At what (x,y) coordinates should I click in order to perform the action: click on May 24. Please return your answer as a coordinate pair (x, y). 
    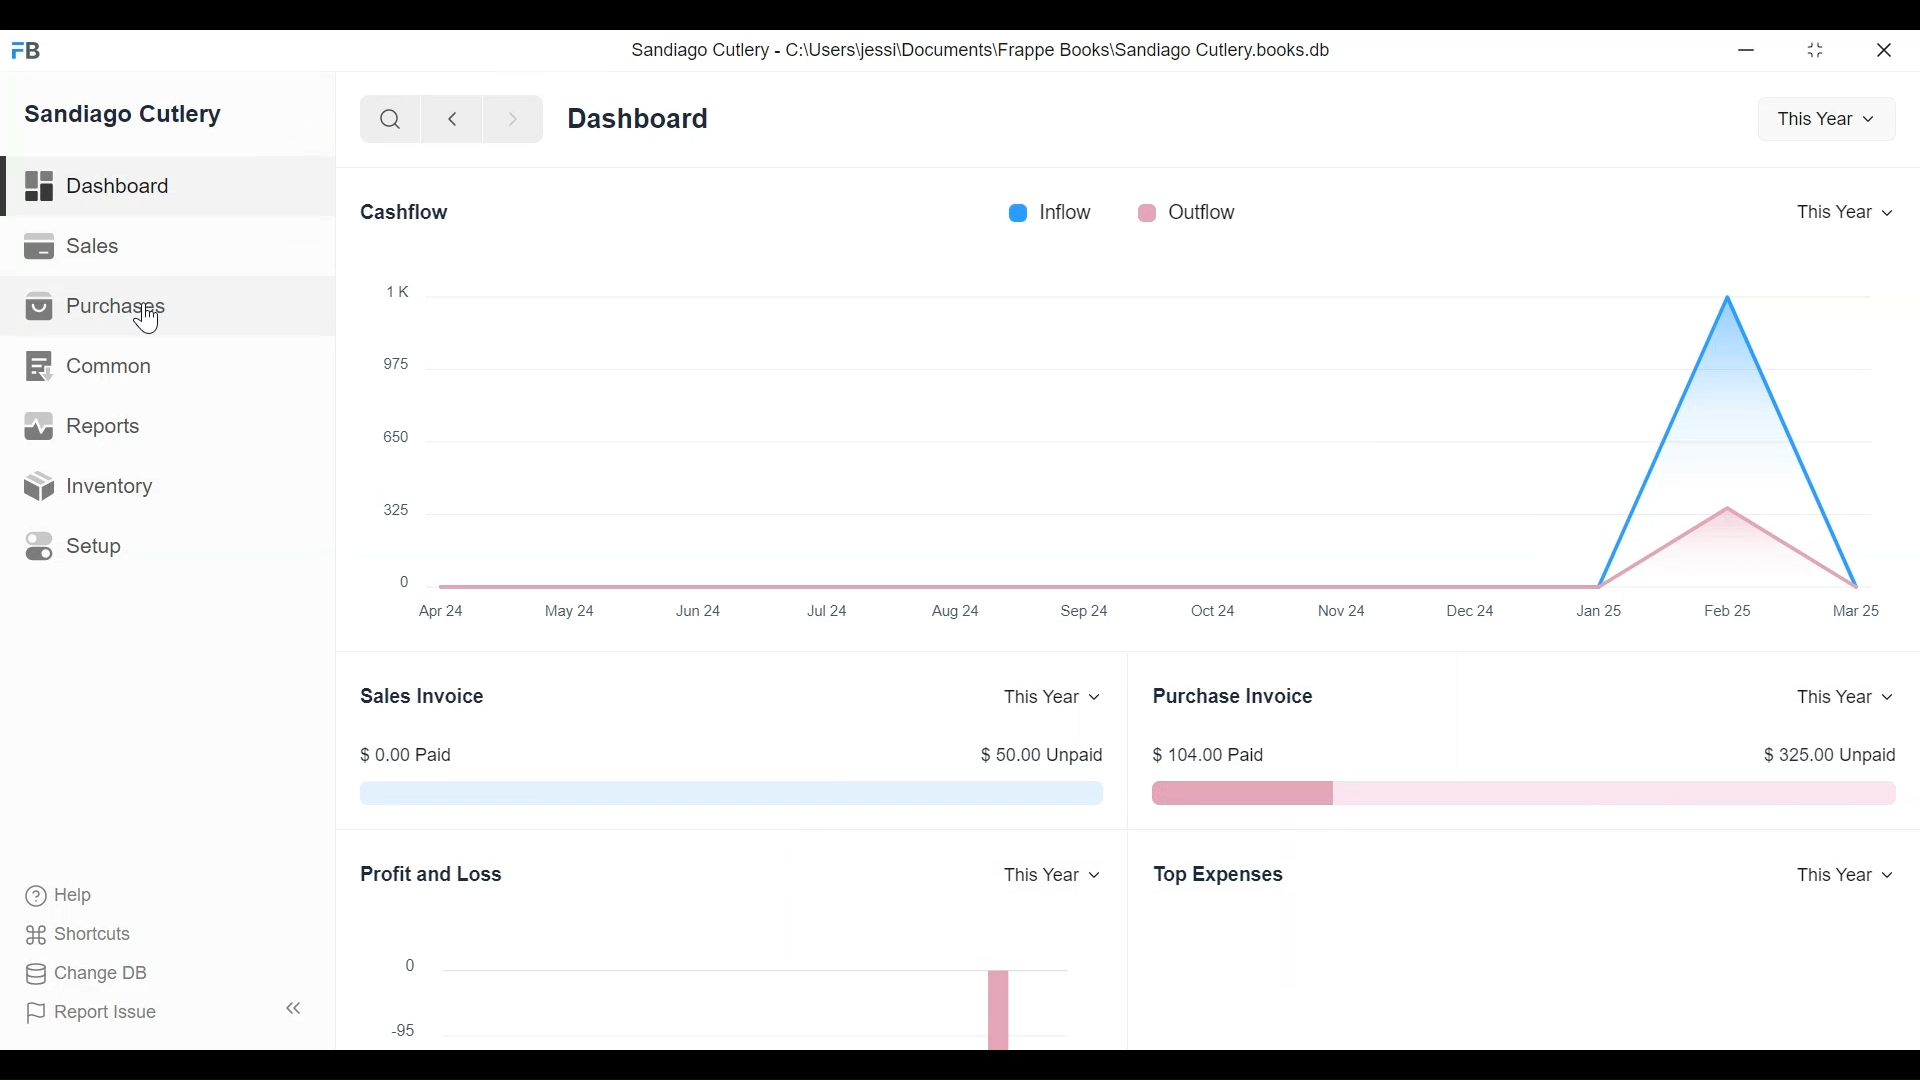
    Looking at the image, I should click on (574, 609).